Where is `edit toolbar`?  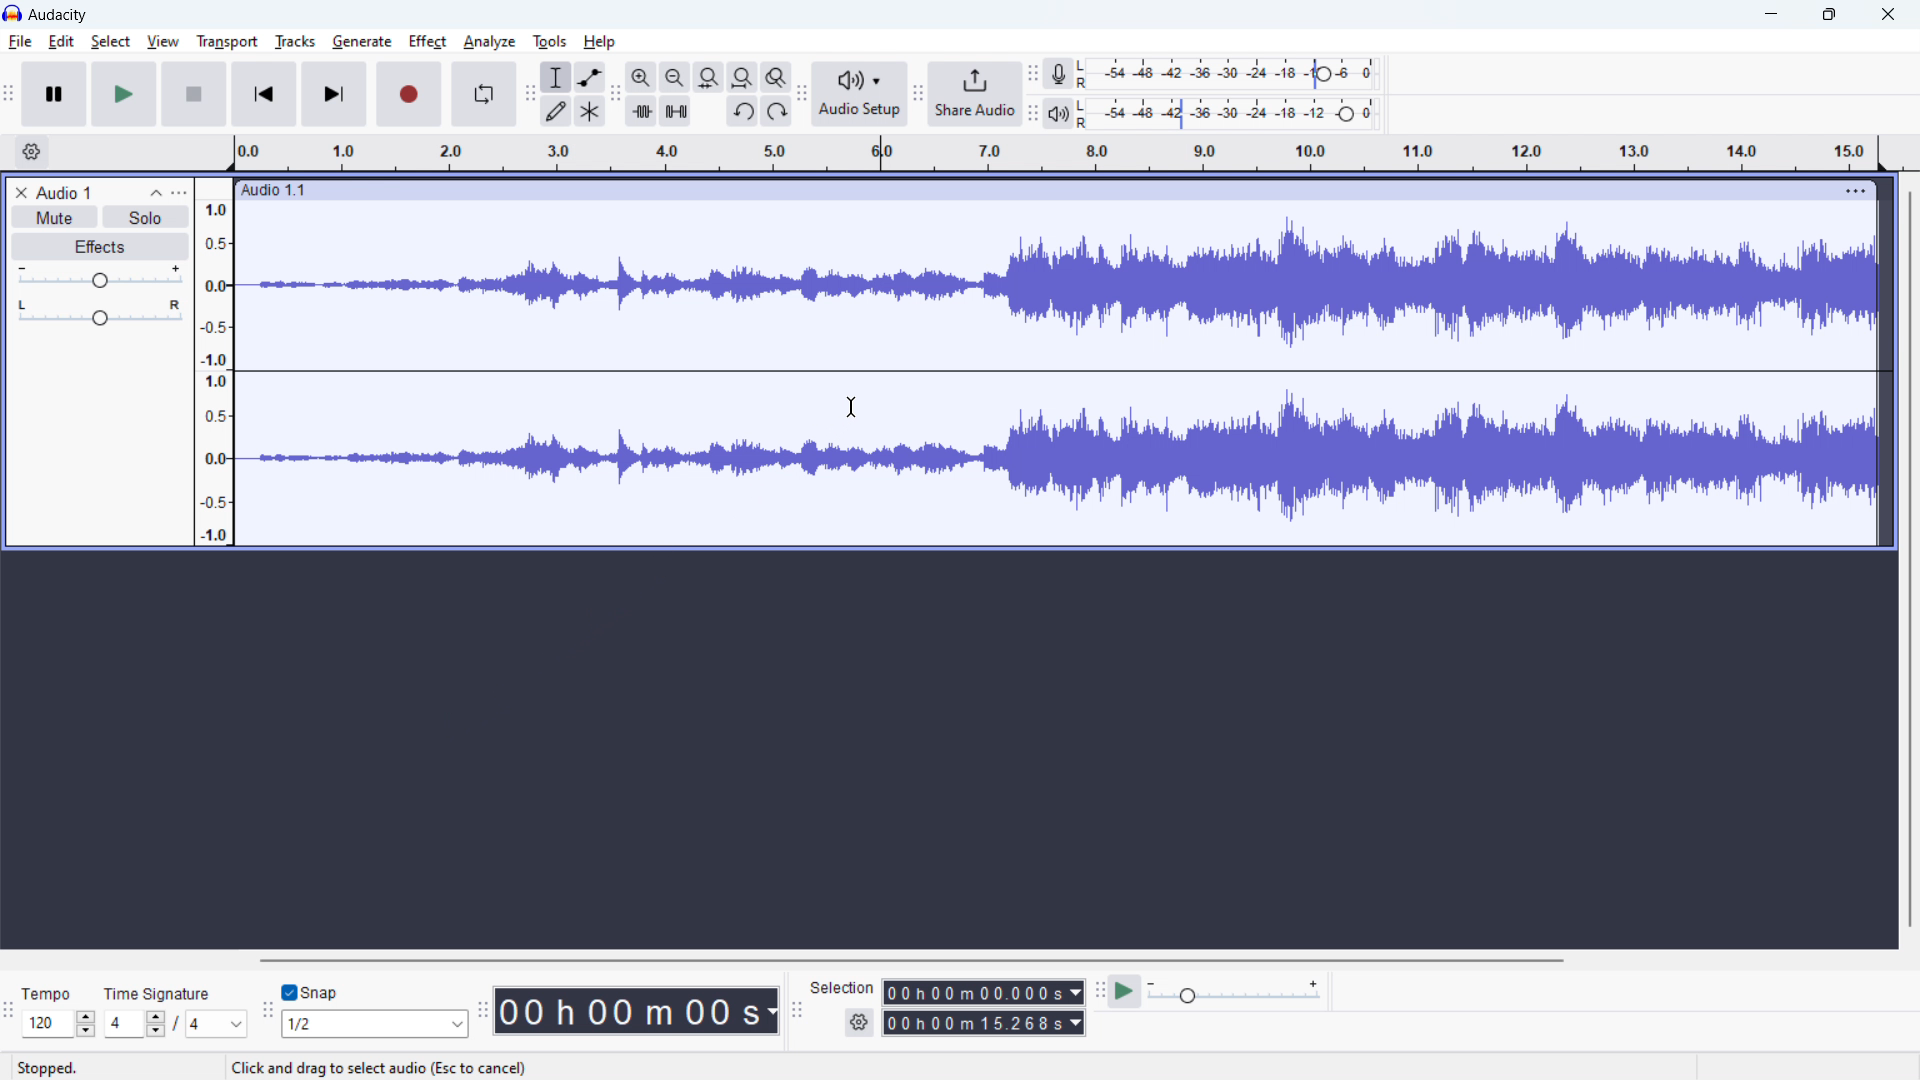
edit toolbar is located at coordinates (615, 93).